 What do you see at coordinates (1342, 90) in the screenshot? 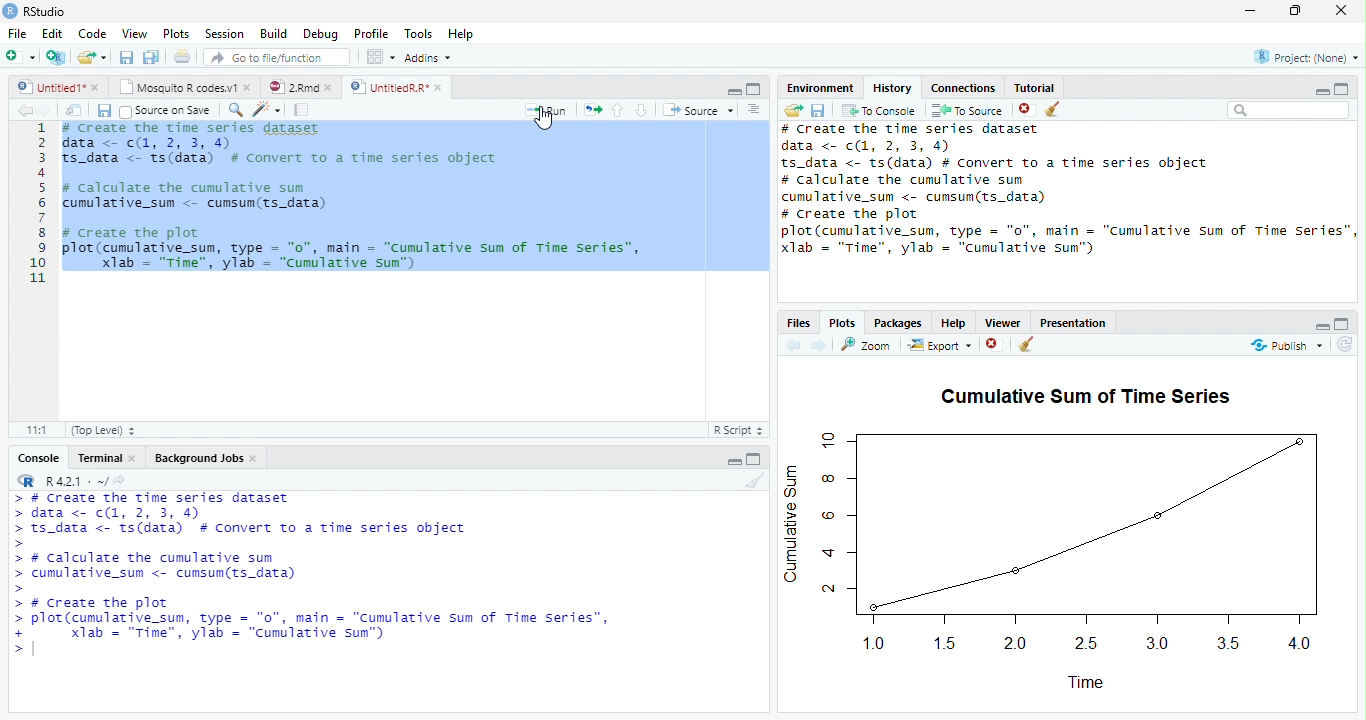
I see `Maximize` at bounding box center [1342, 90].